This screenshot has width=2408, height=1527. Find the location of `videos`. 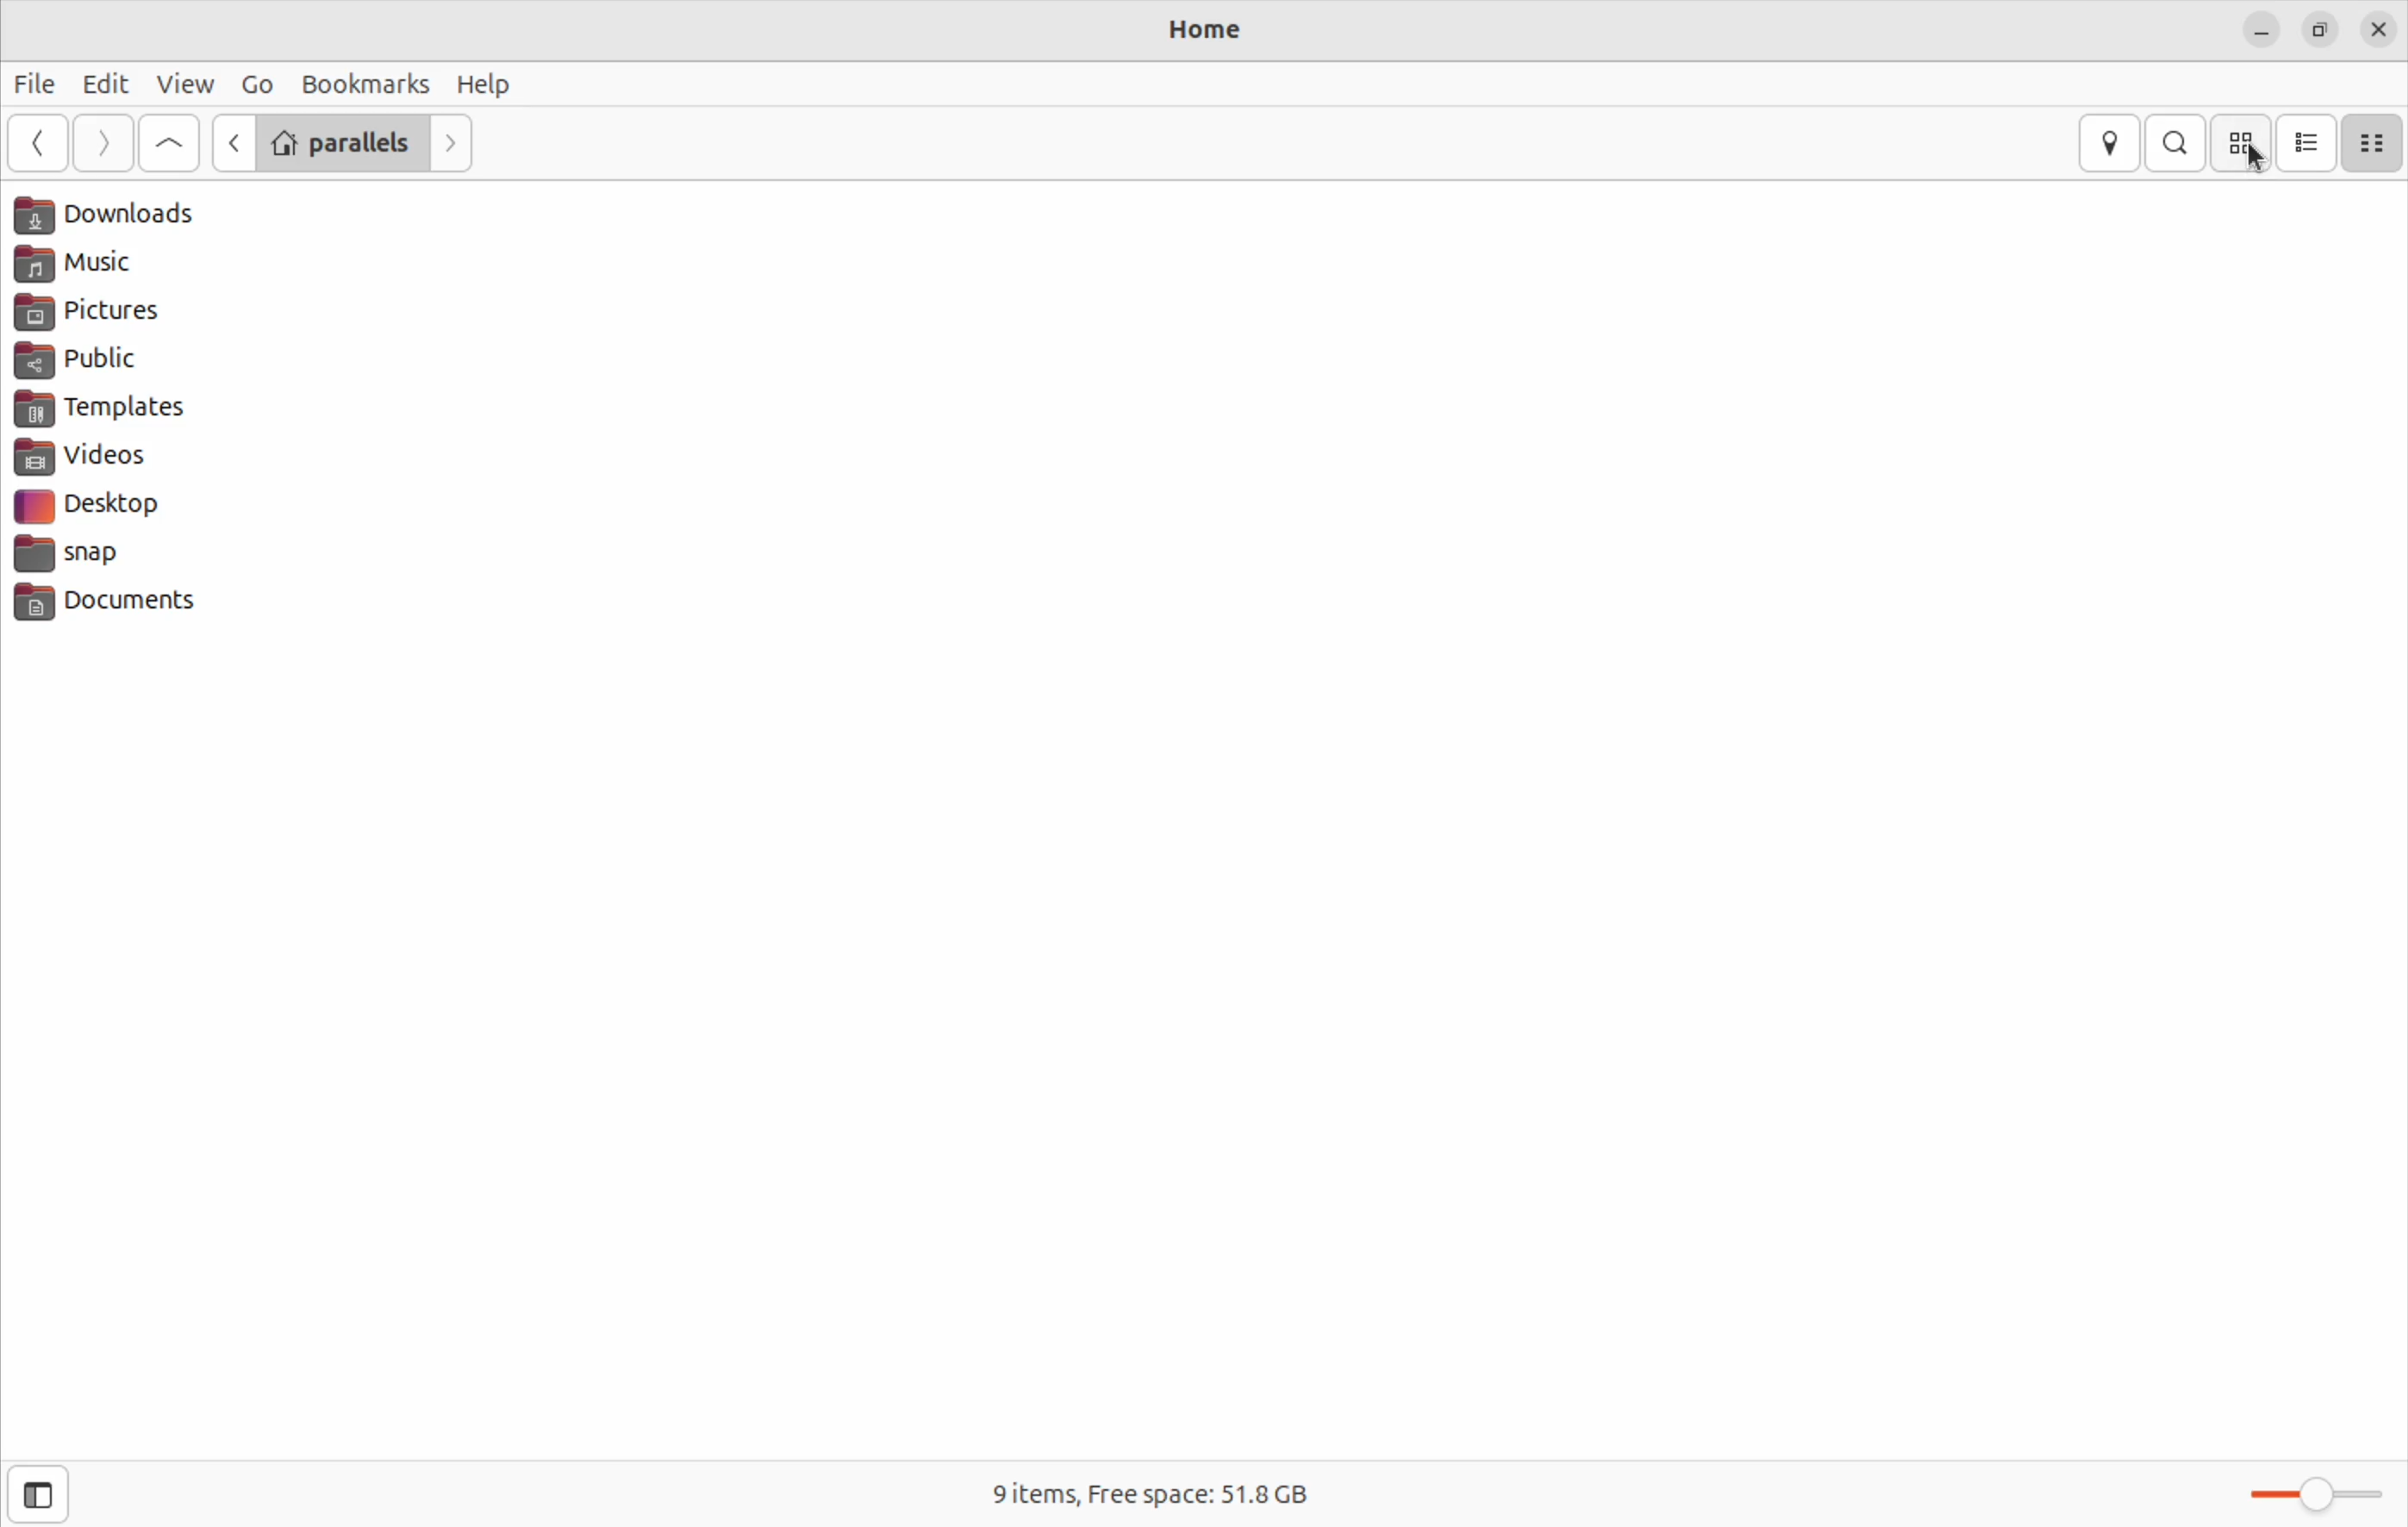

videos is located at coordinates (106, 459).